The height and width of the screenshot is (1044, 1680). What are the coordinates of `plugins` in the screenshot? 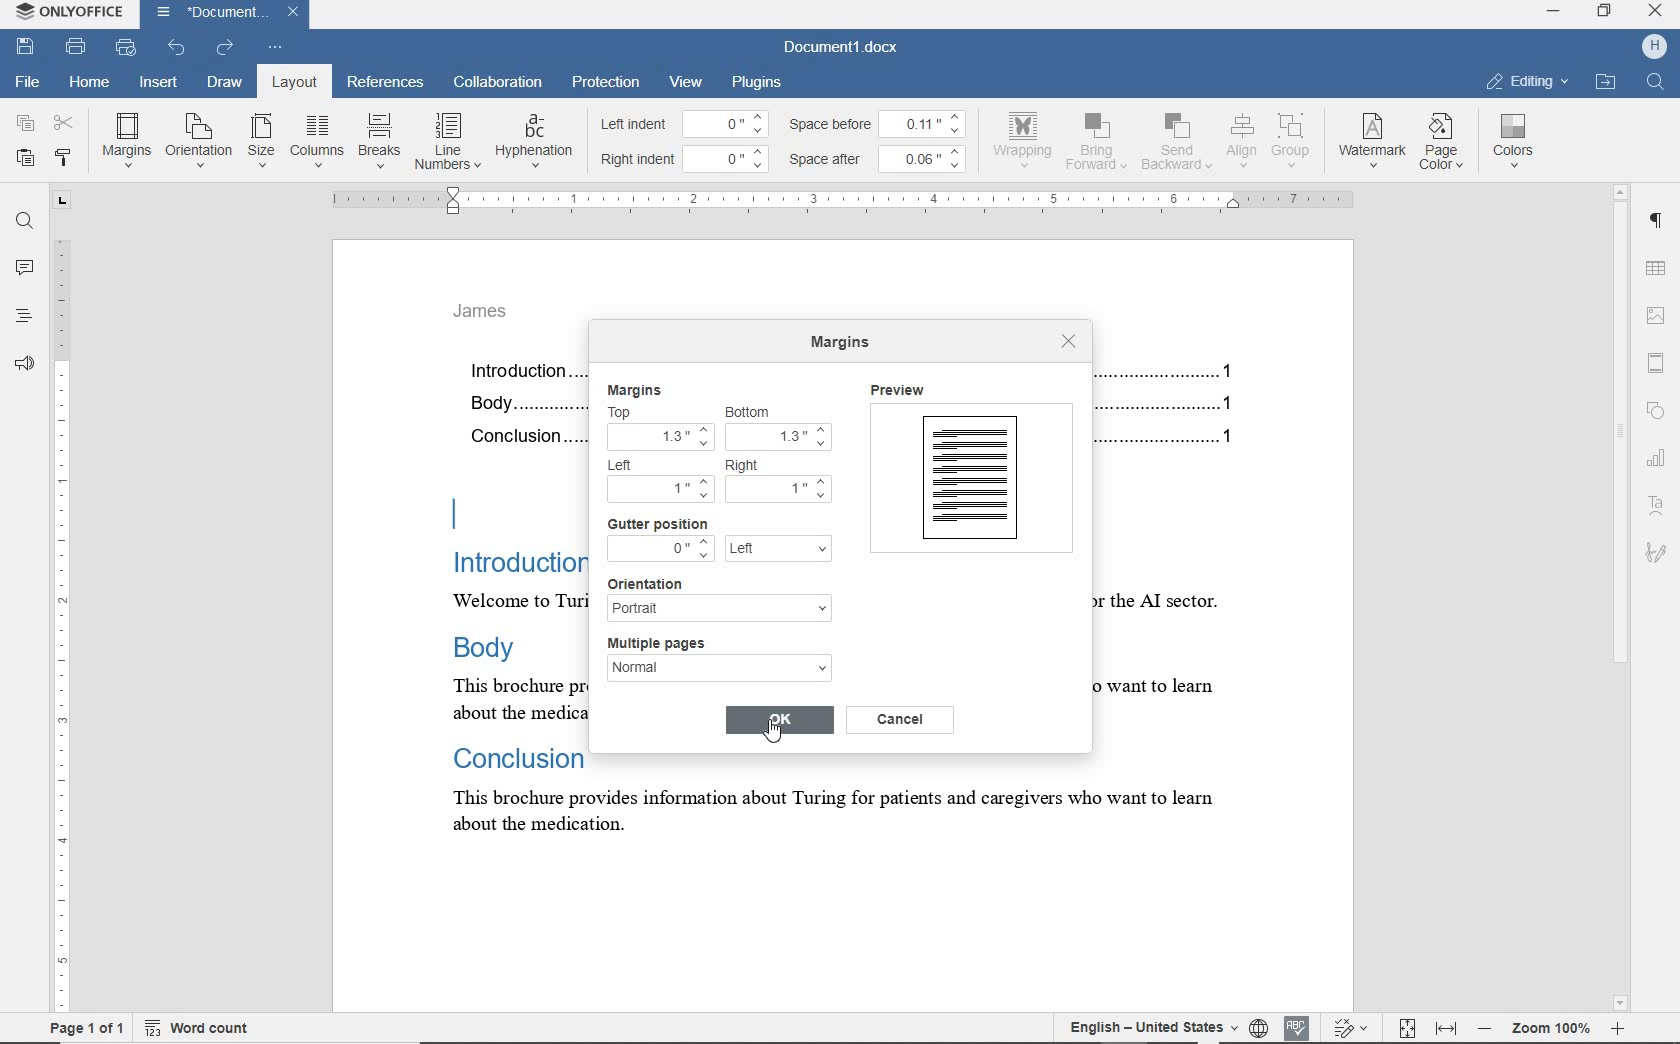 It's located at (760, 81).